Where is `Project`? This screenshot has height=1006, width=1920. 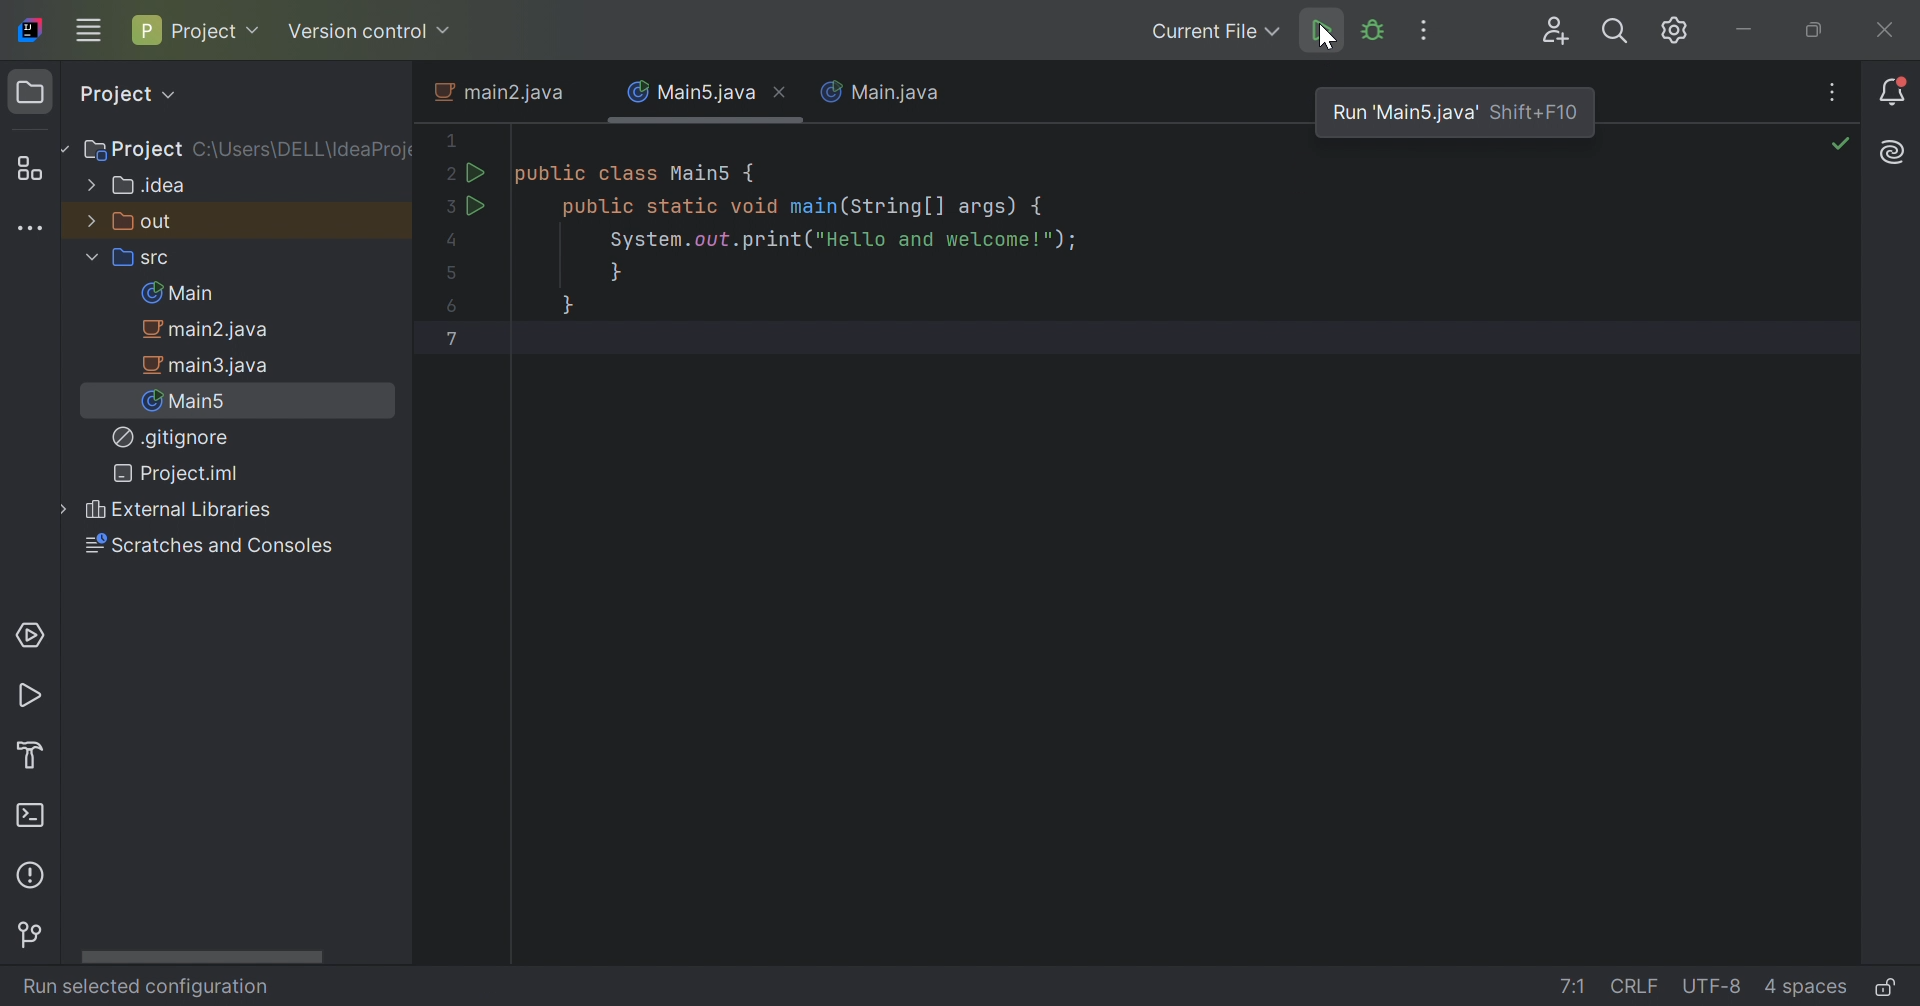
Project is located at coordinates (124, 94).